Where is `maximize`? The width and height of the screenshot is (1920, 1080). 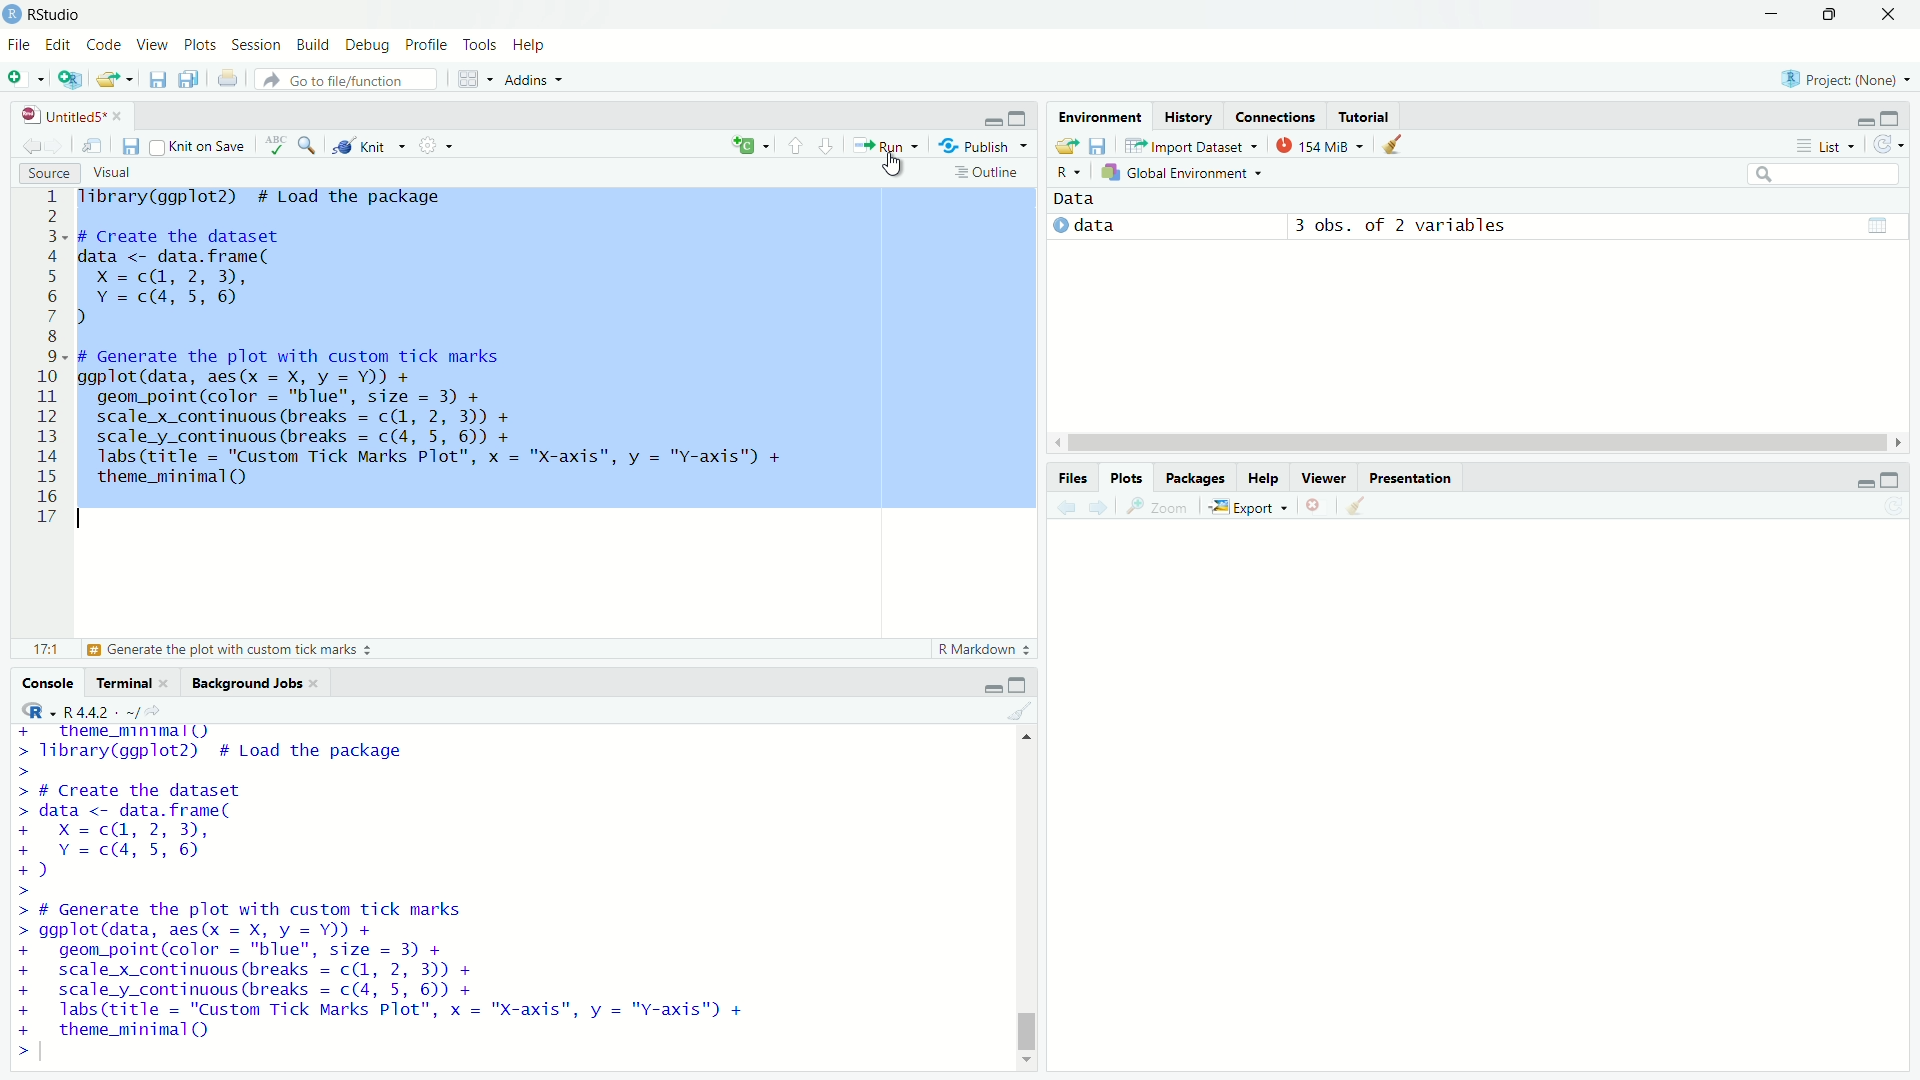 maximize is located at coordinates (1022, 682).